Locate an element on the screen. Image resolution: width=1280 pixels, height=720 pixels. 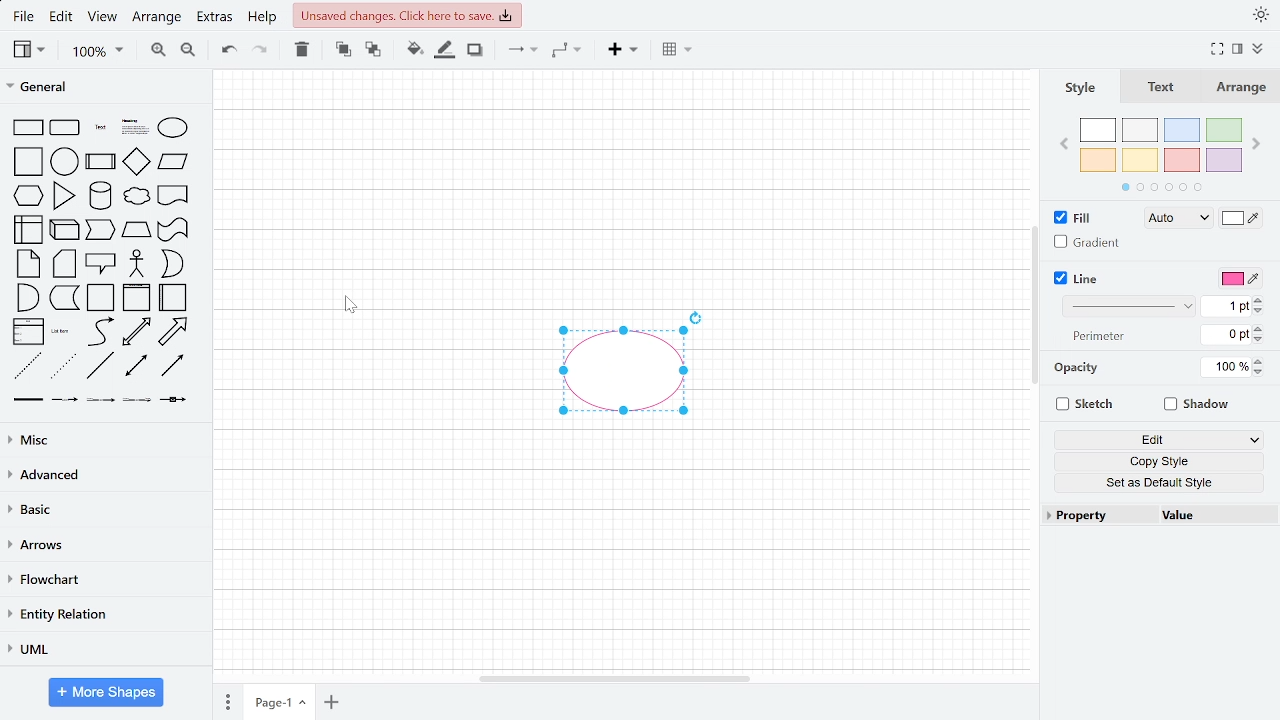
document is located at coordinates (64, 299).